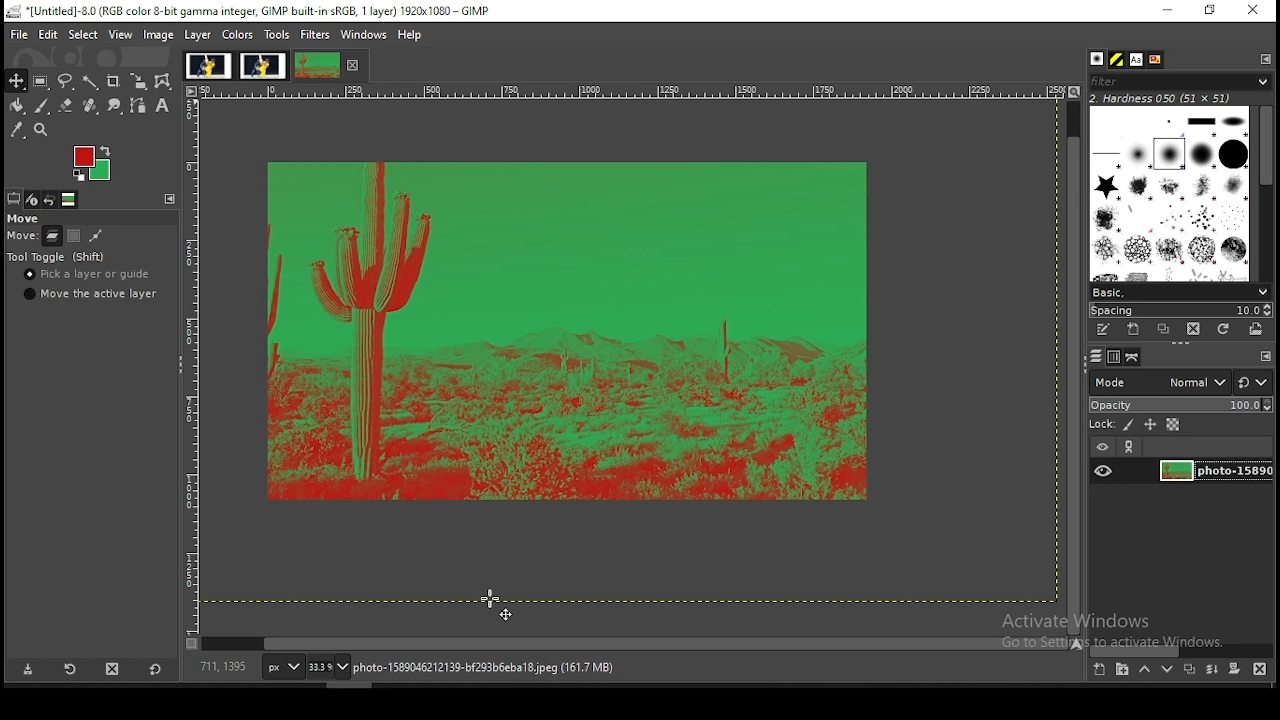  I want to click on mode, so click(1159, 381).